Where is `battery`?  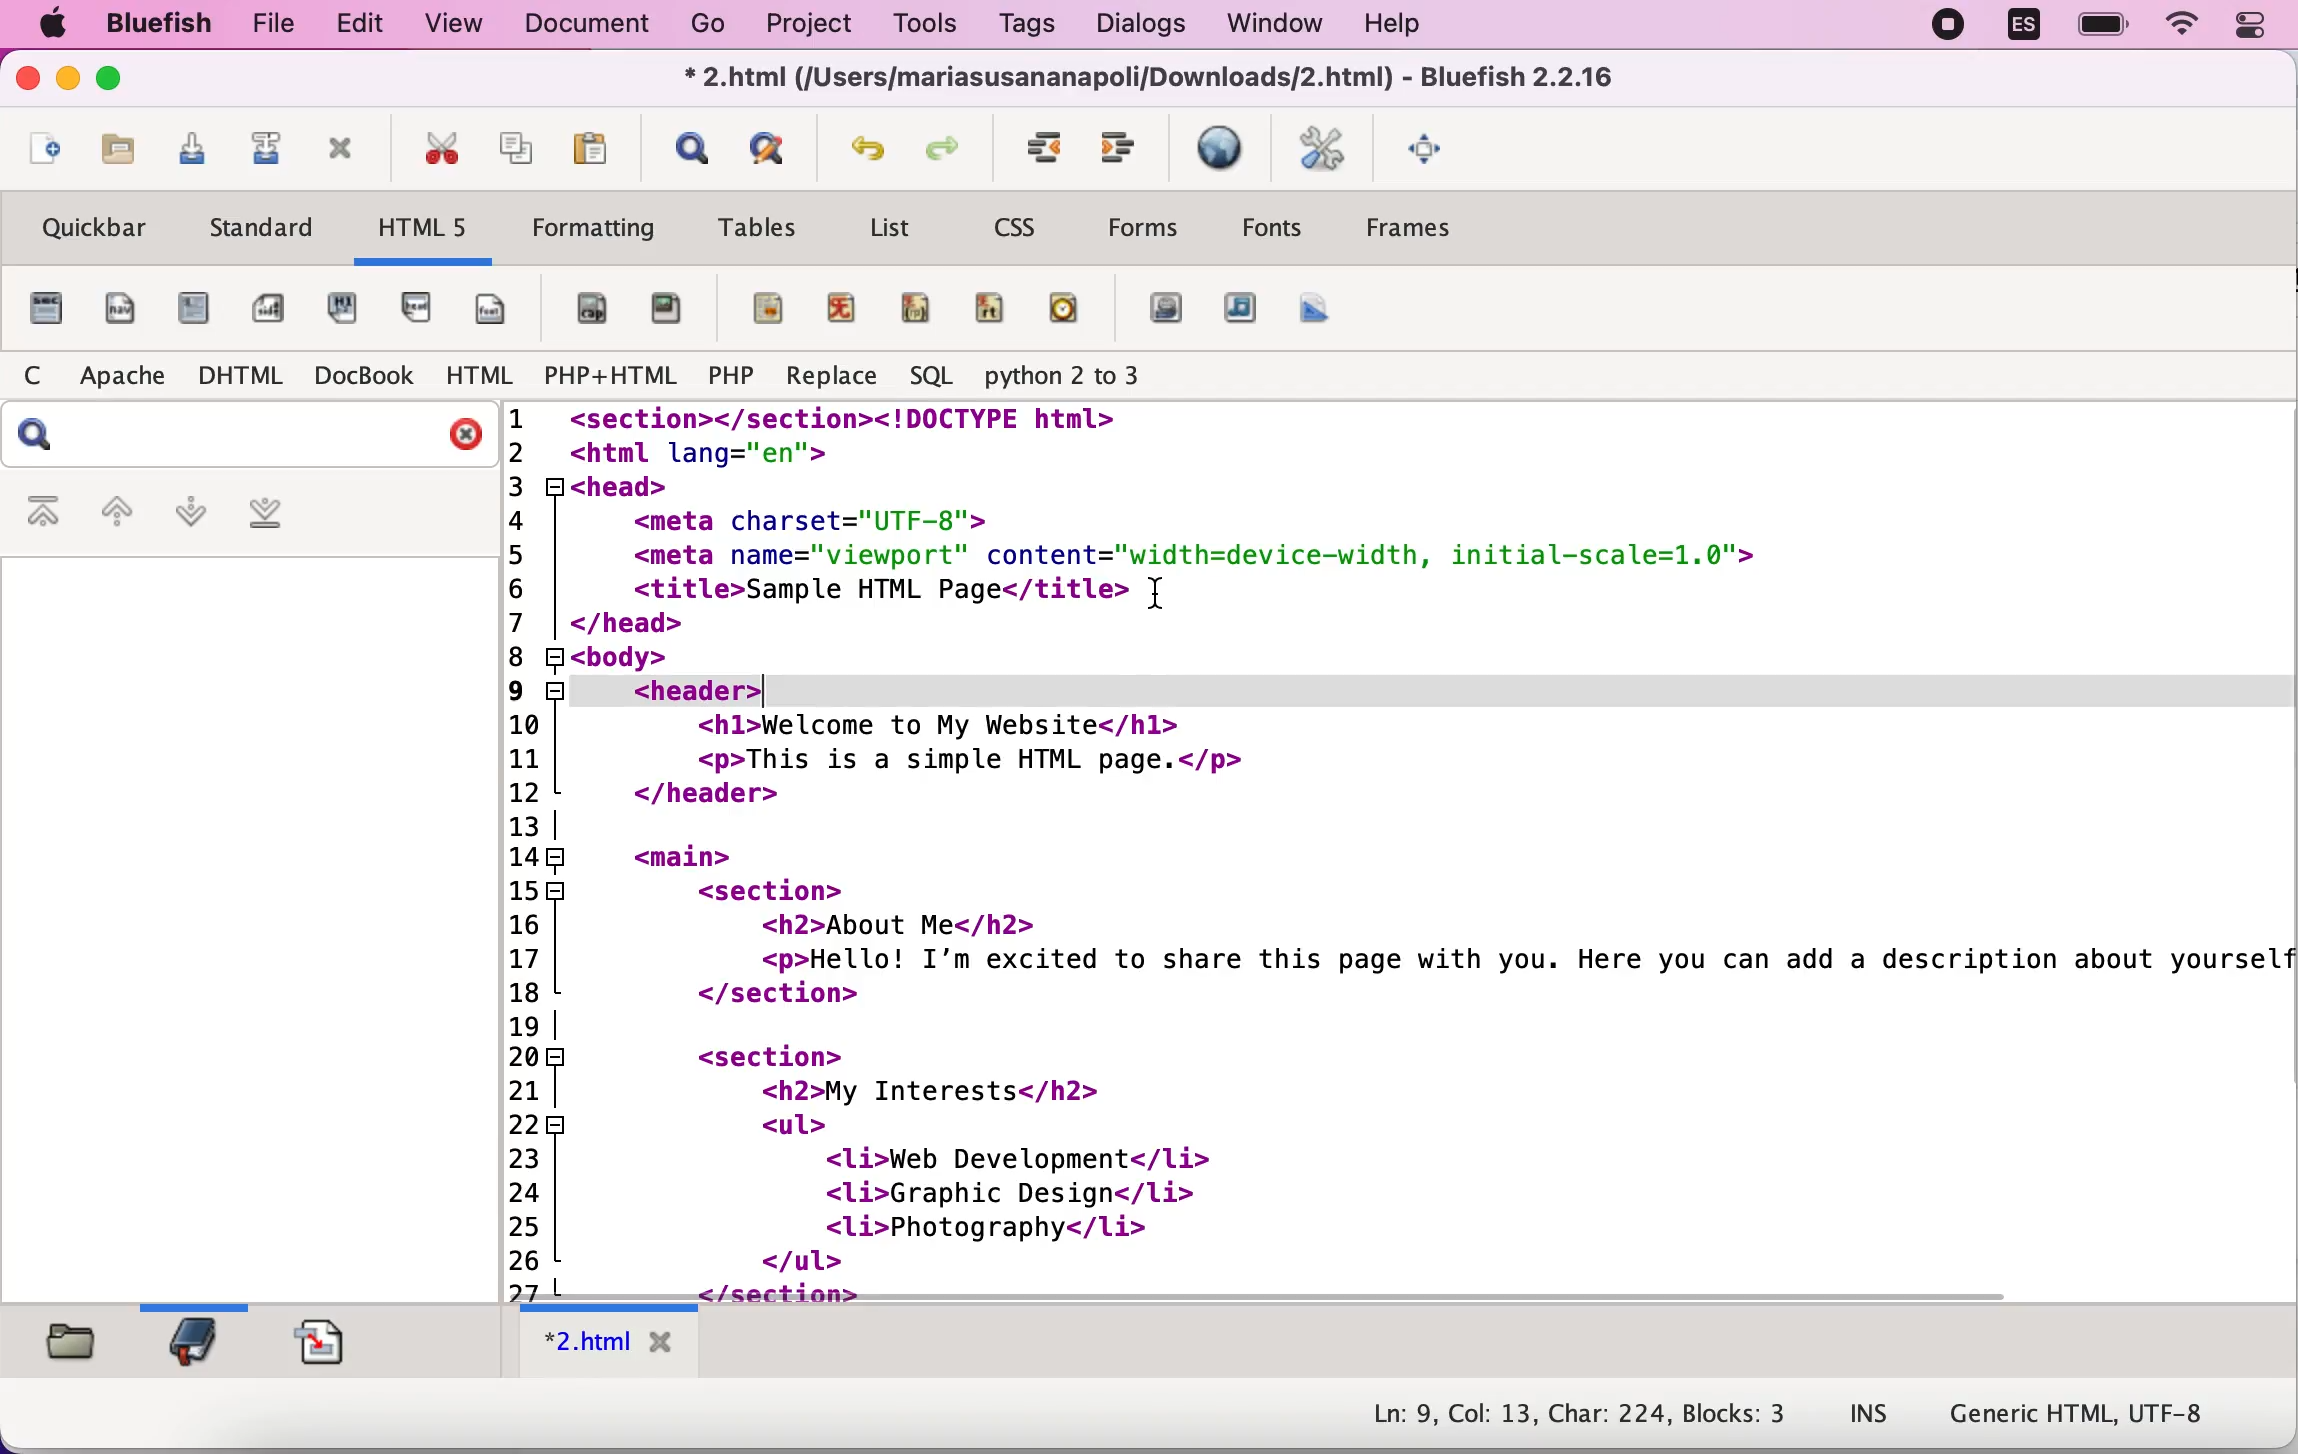
battery is located at coordinates (2103, 27).